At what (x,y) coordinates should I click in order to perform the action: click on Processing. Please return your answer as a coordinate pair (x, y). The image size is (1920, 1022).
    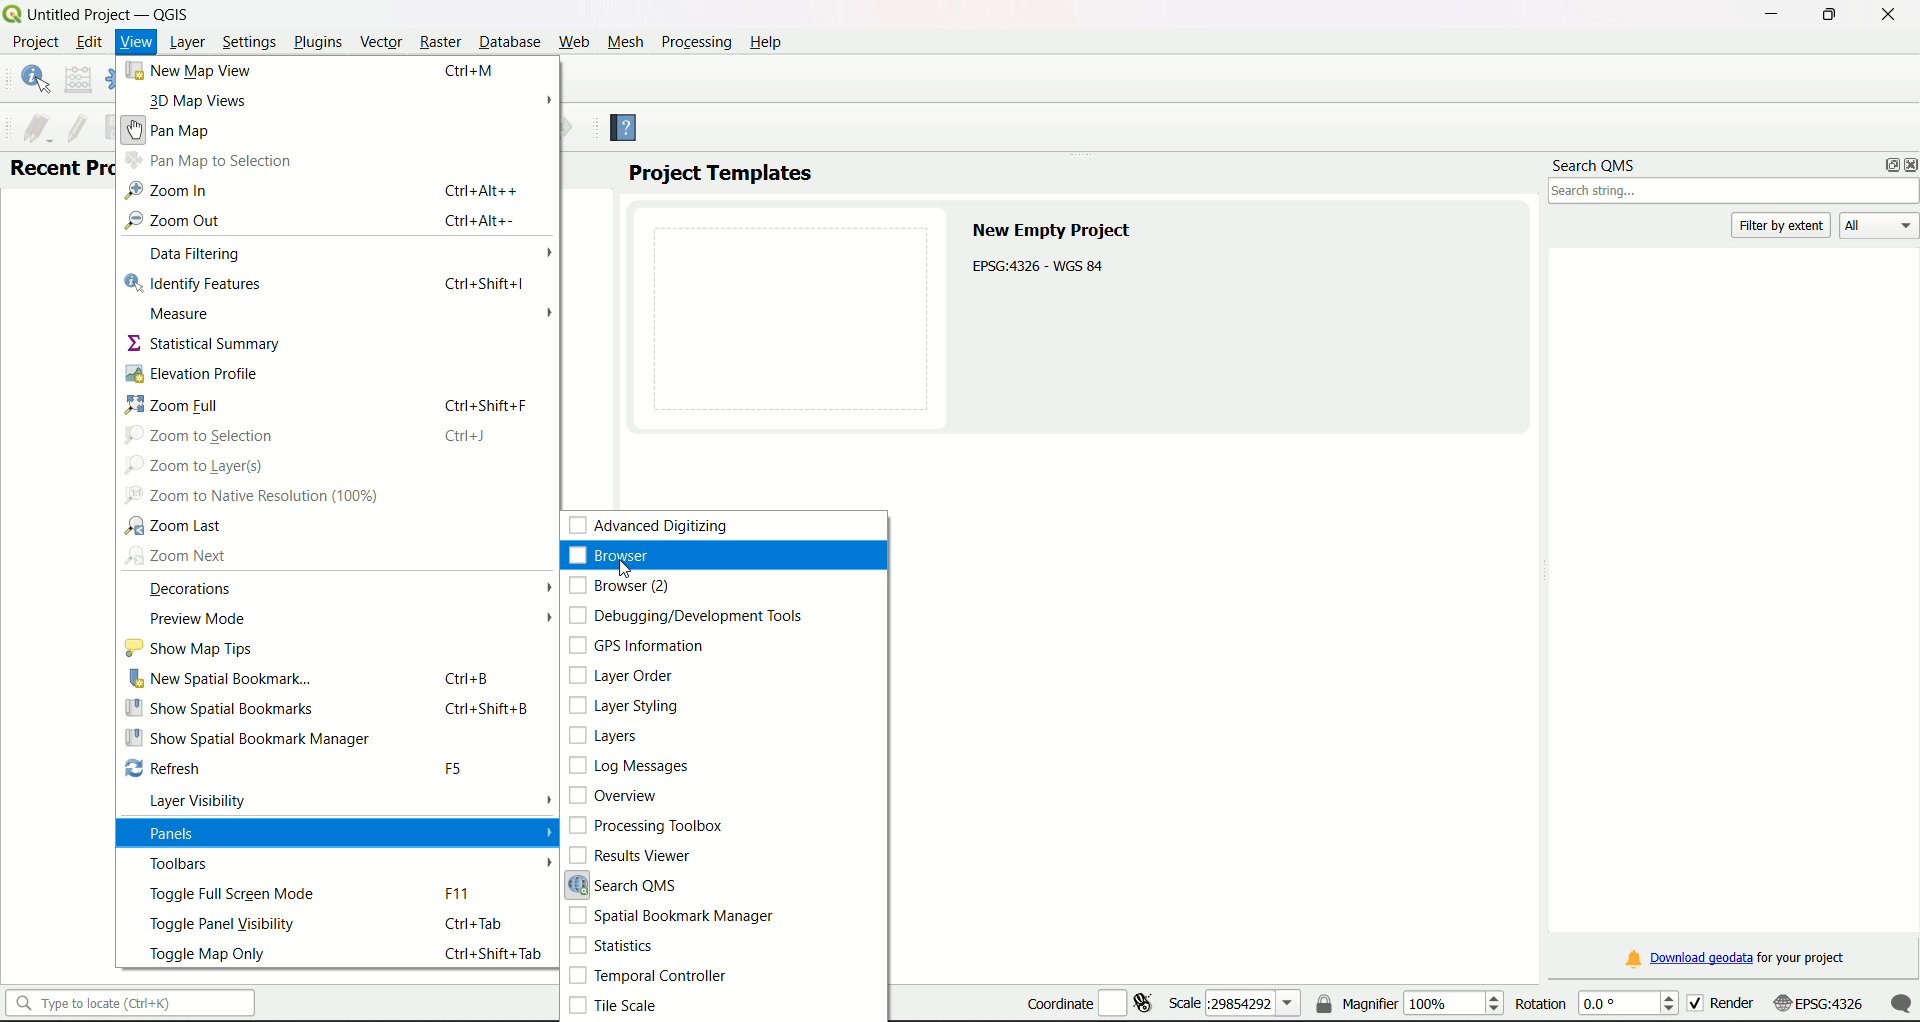
    Looking at the image, I should click on (695, 42).